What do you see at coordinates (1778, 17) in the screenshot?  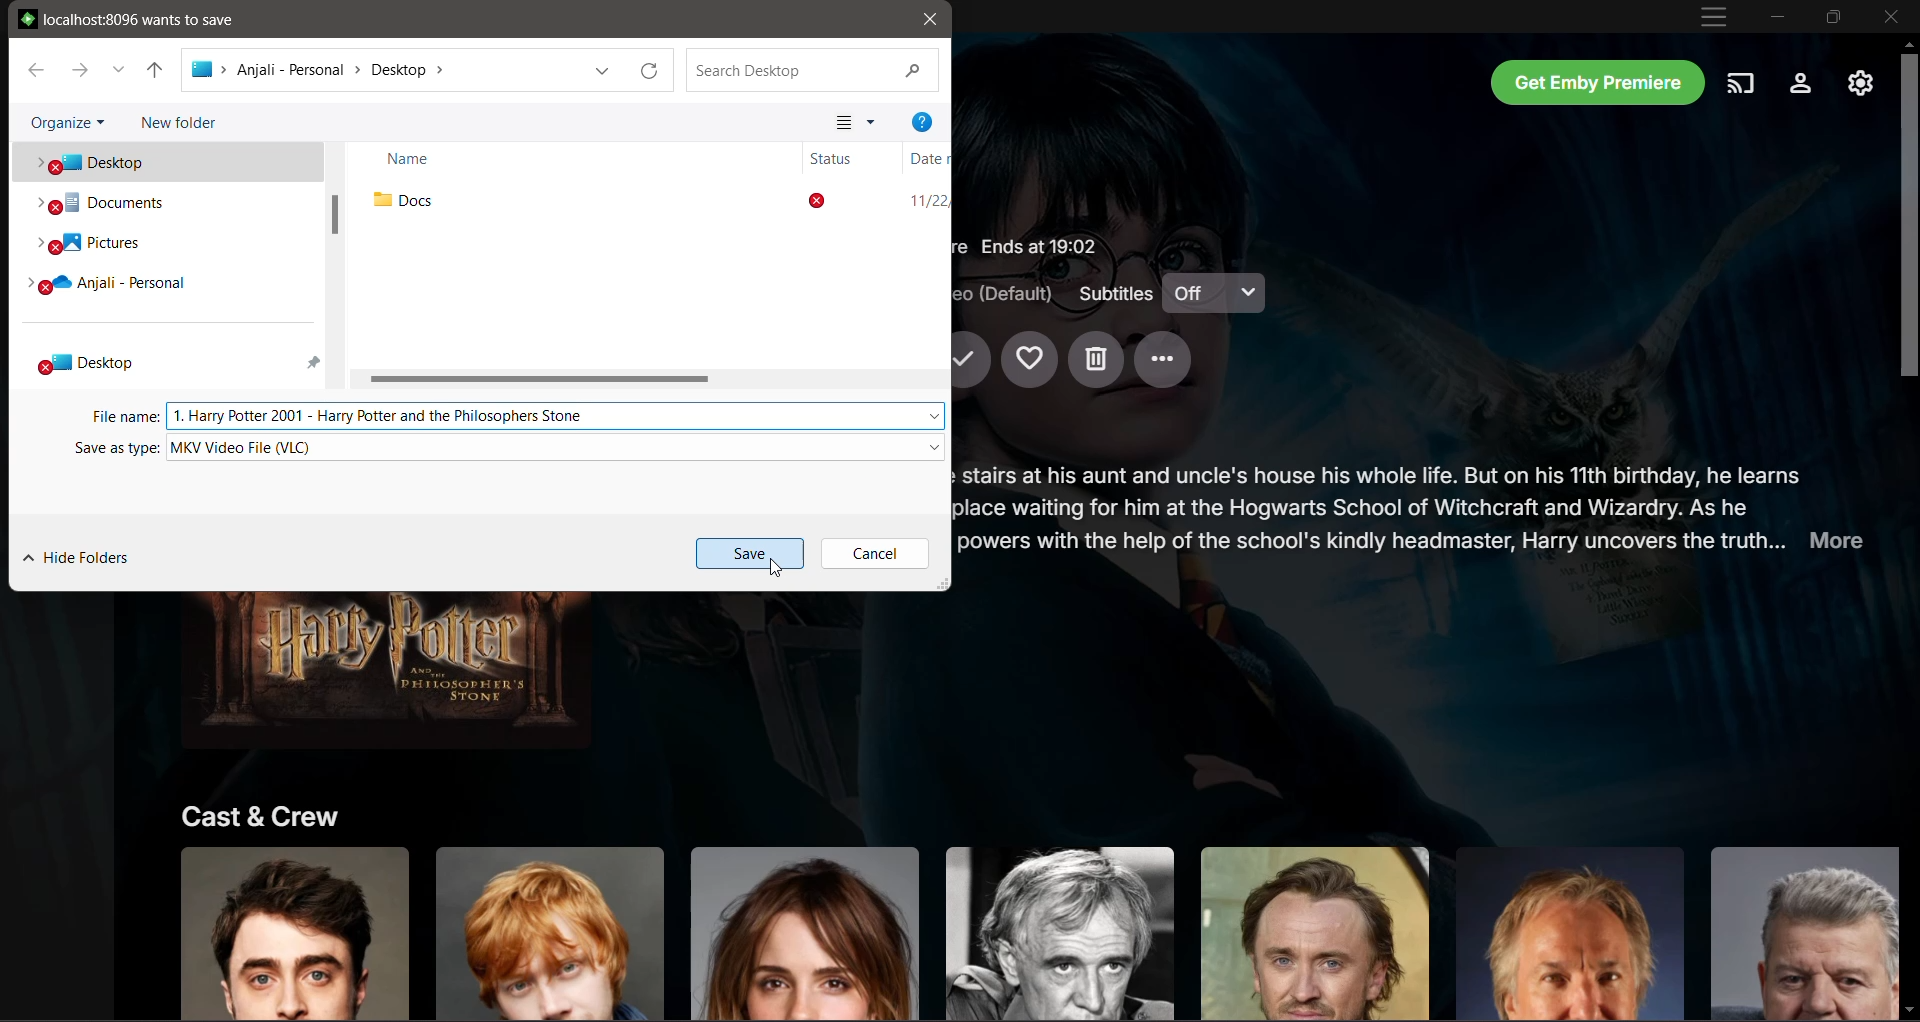 I see `Minimize` at bounding box center [1778, 17].